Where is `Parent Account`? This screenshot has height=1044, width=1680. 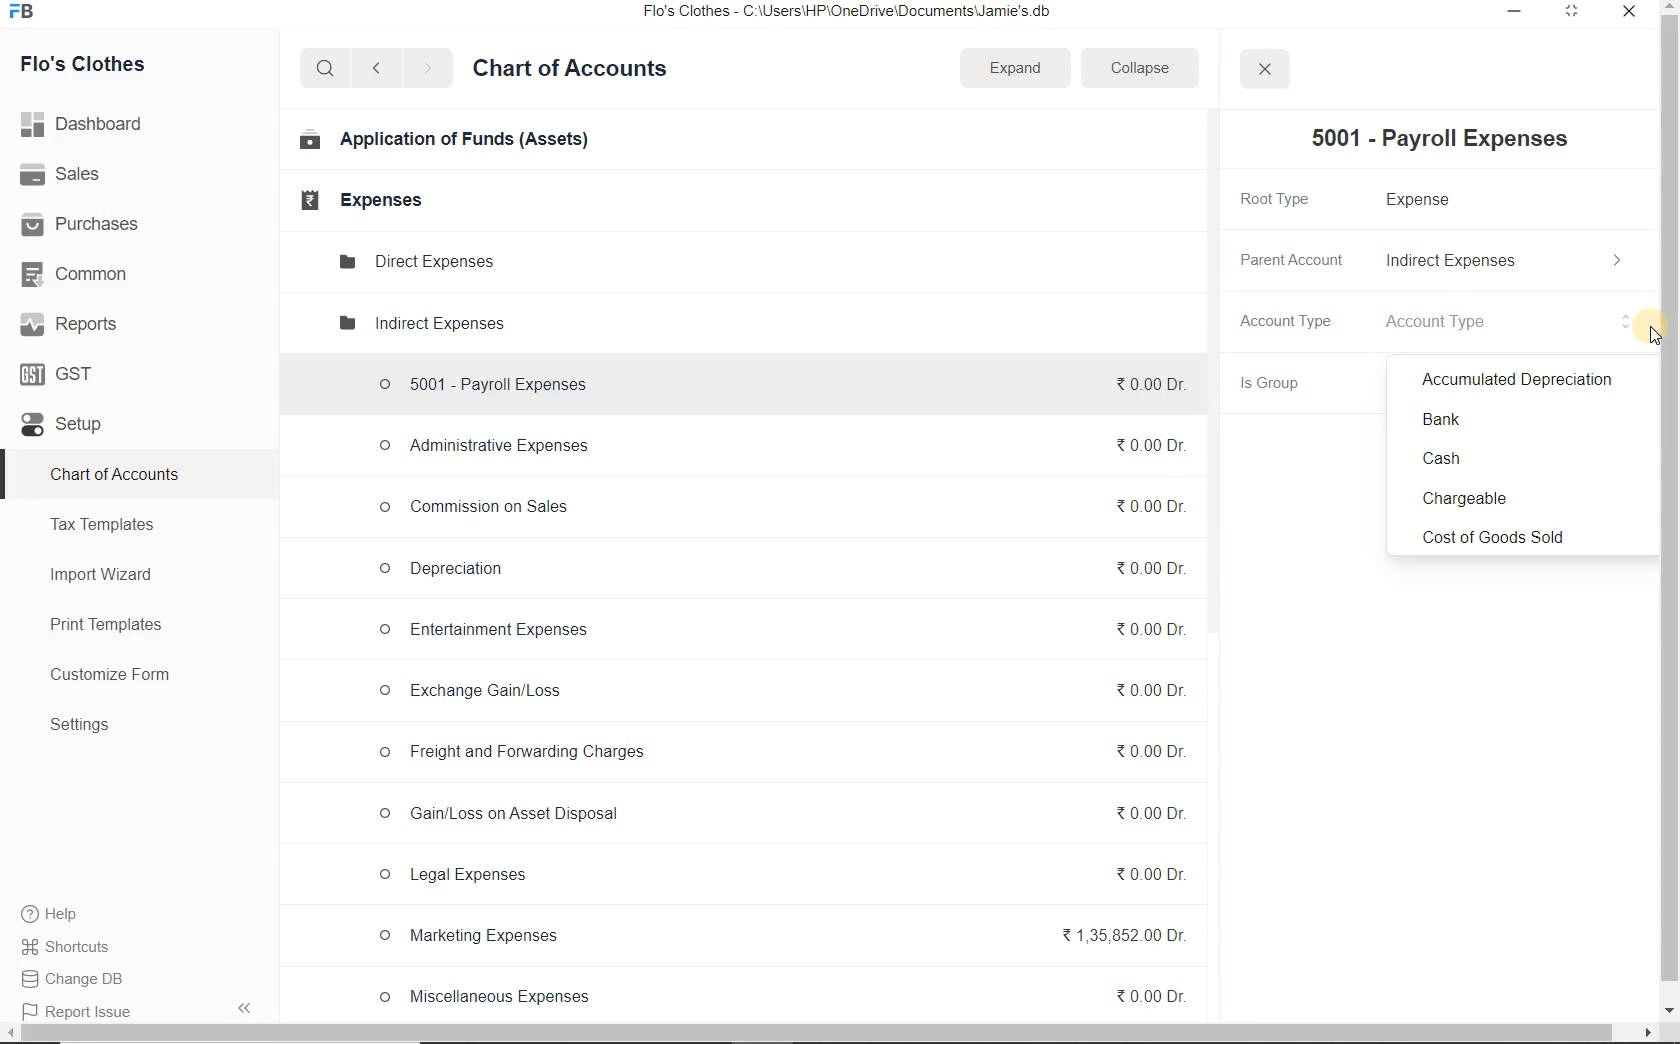
Parent Account is located at coordinates (1288, 257).